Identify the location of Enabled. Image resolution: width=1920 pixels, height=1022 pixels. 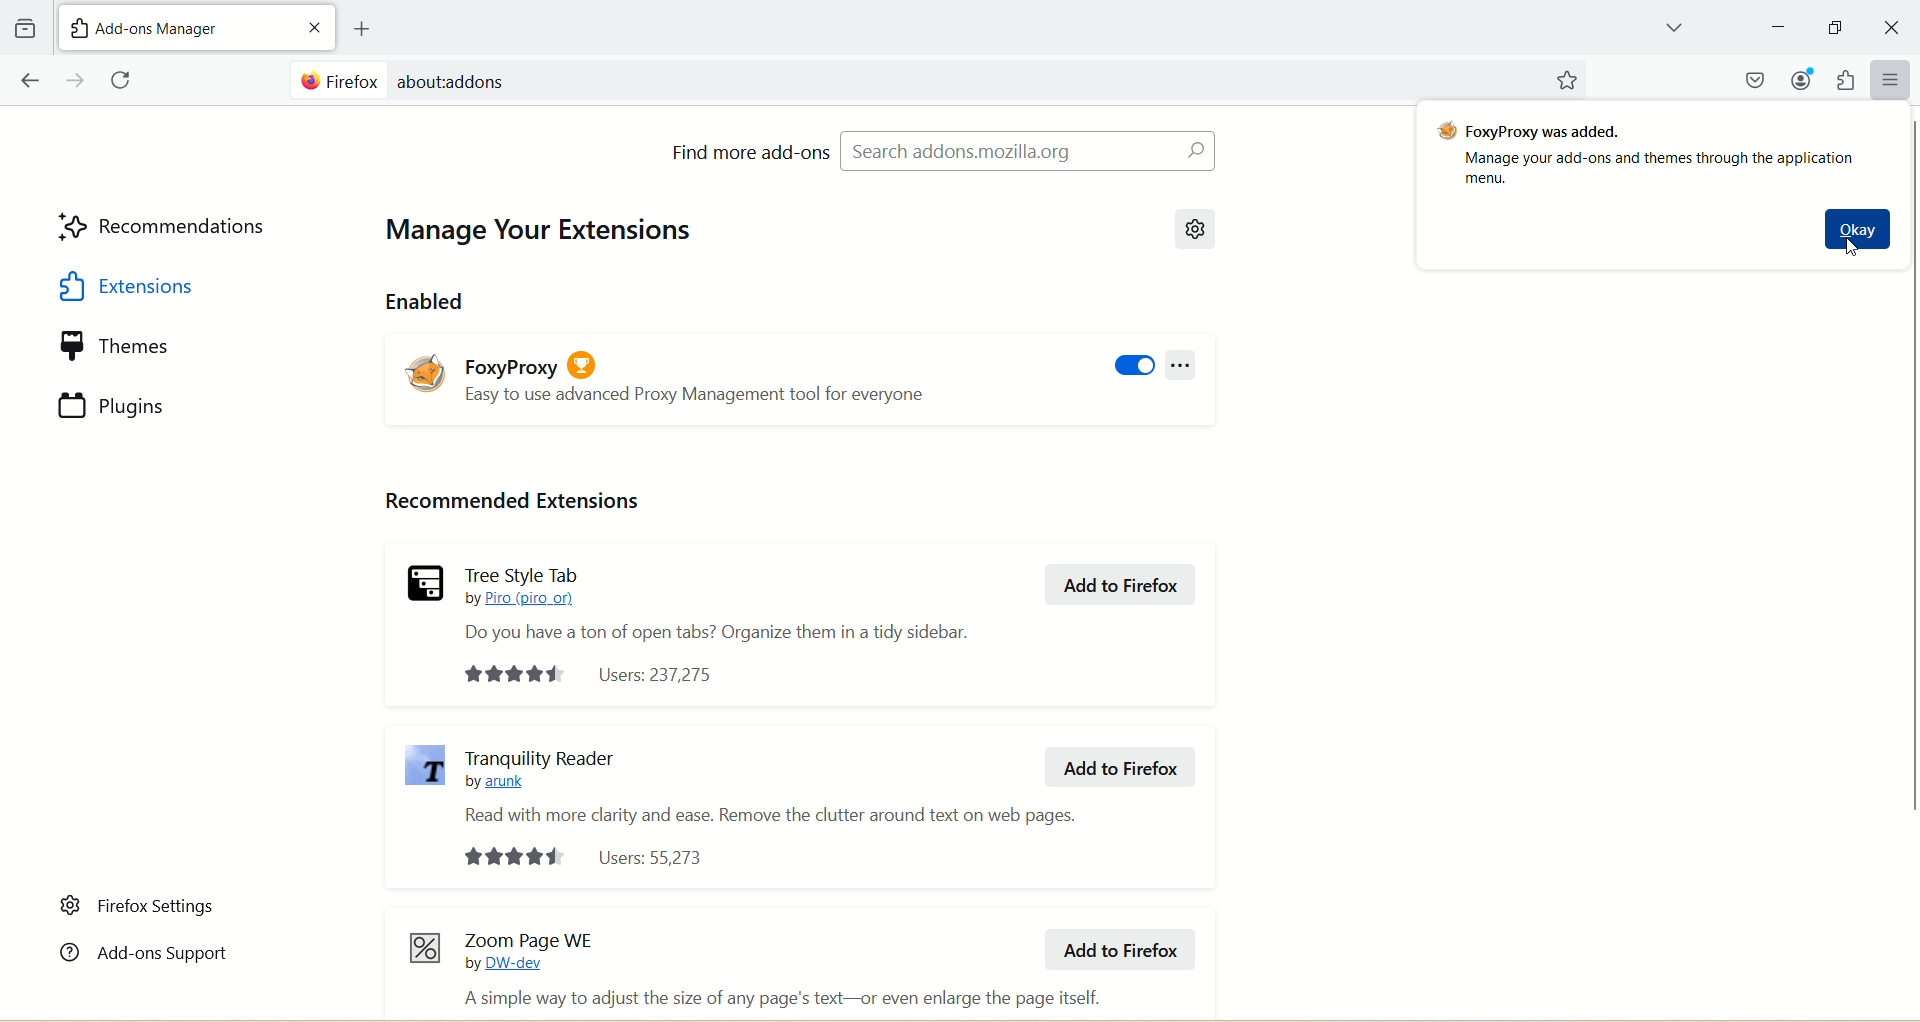
(426, 300).